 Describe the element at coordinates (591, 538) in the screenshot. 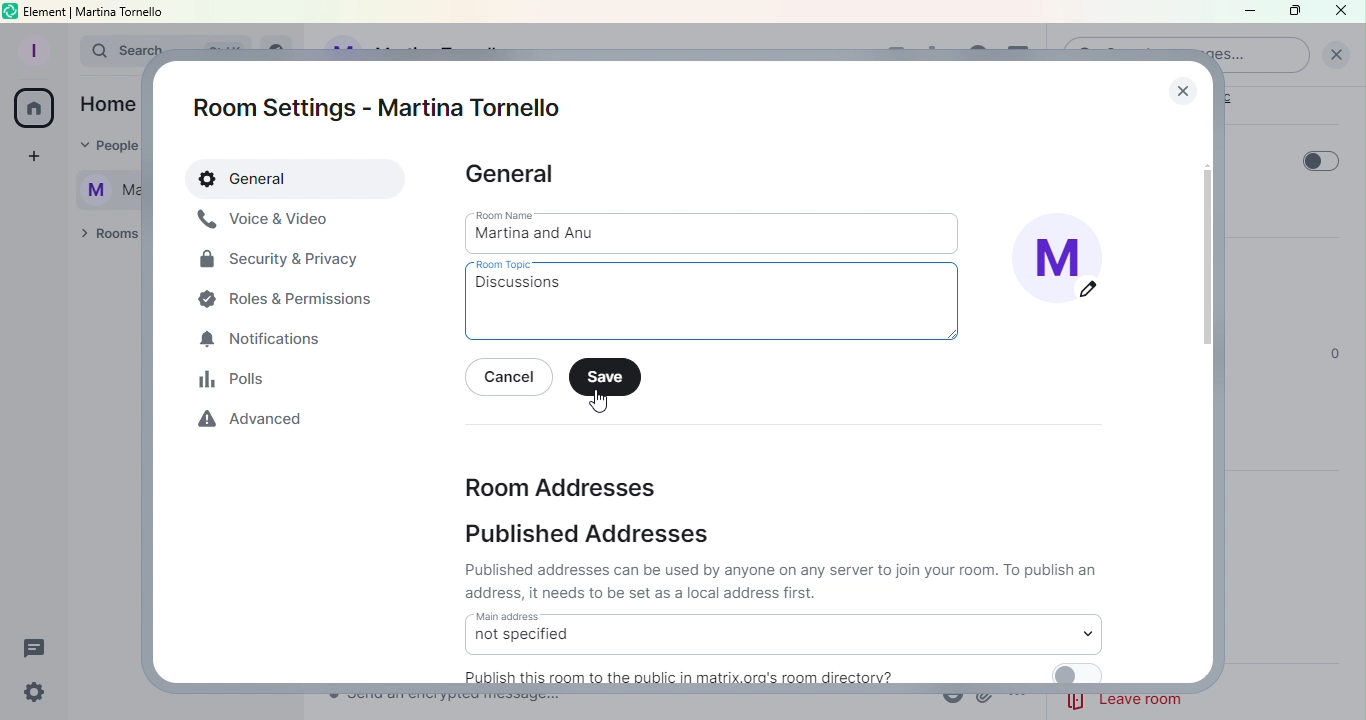

I see `Published addresses` at that location.